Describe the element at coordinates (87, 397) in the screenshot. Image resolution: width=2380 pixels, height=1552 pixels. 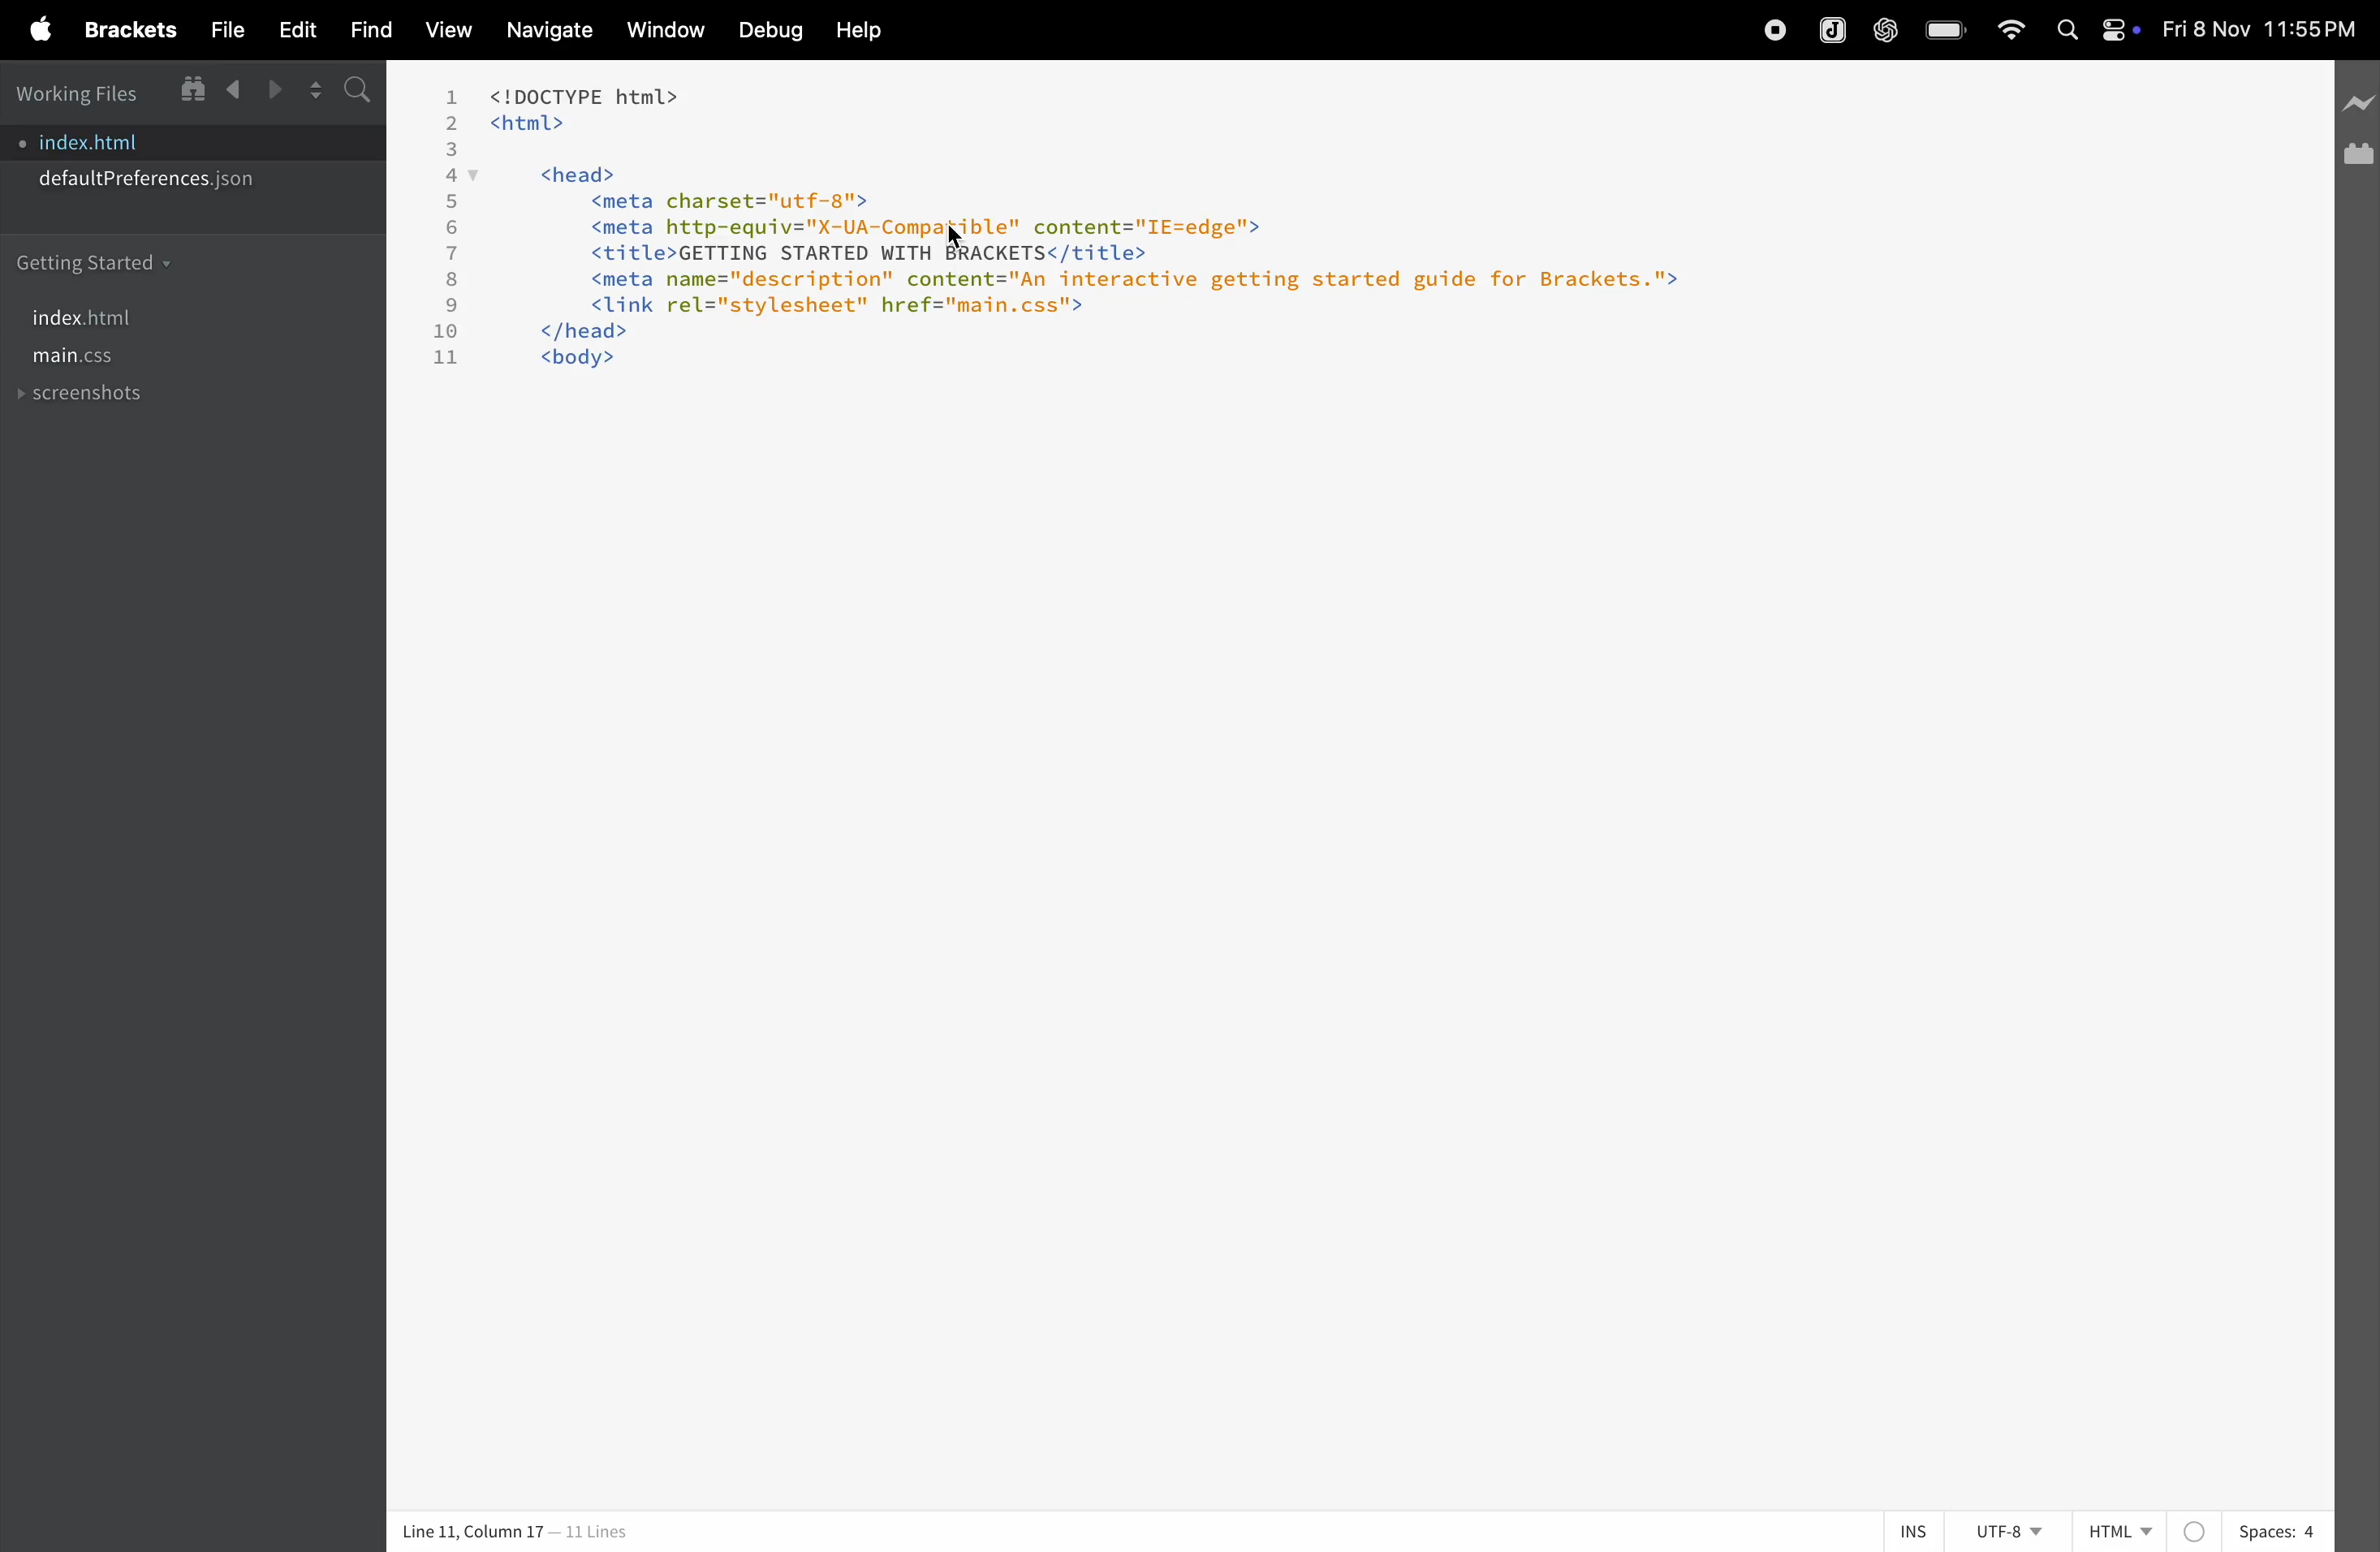
I see `screenshots` at that location.